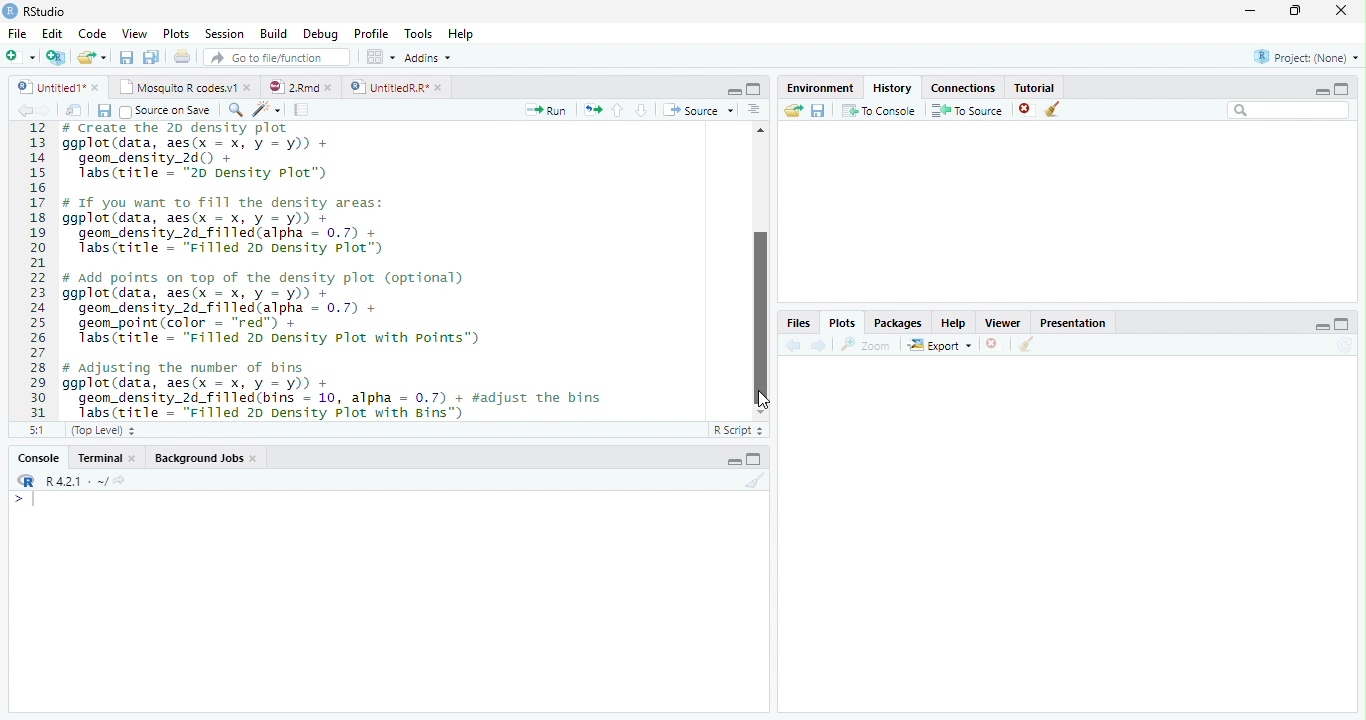 The image size is (1366, 720). What do you see at coordinates (1026, 110) in the screenshot?
I see `close` at bounding box center [1026, 110].